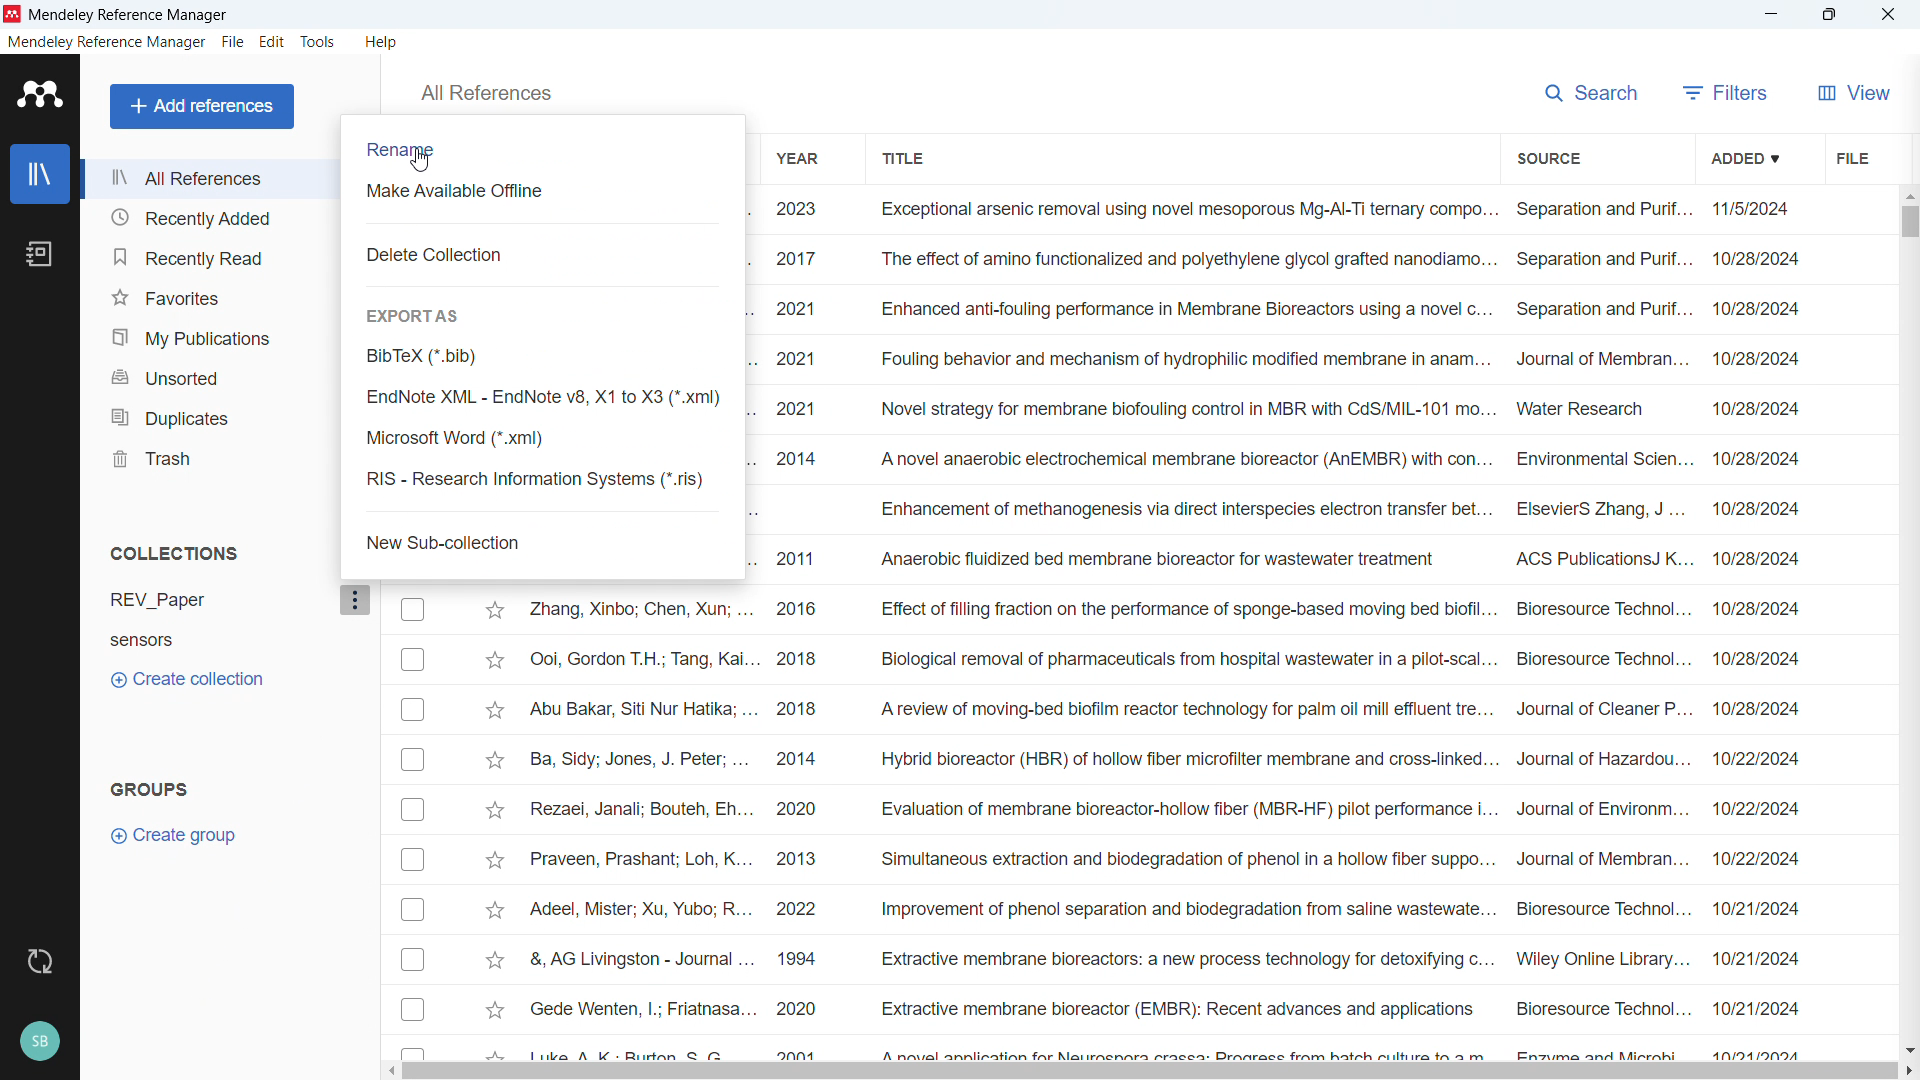  Describe the element at coordinates (211, 457) in the screenshot. I see `Trash ` at that location.